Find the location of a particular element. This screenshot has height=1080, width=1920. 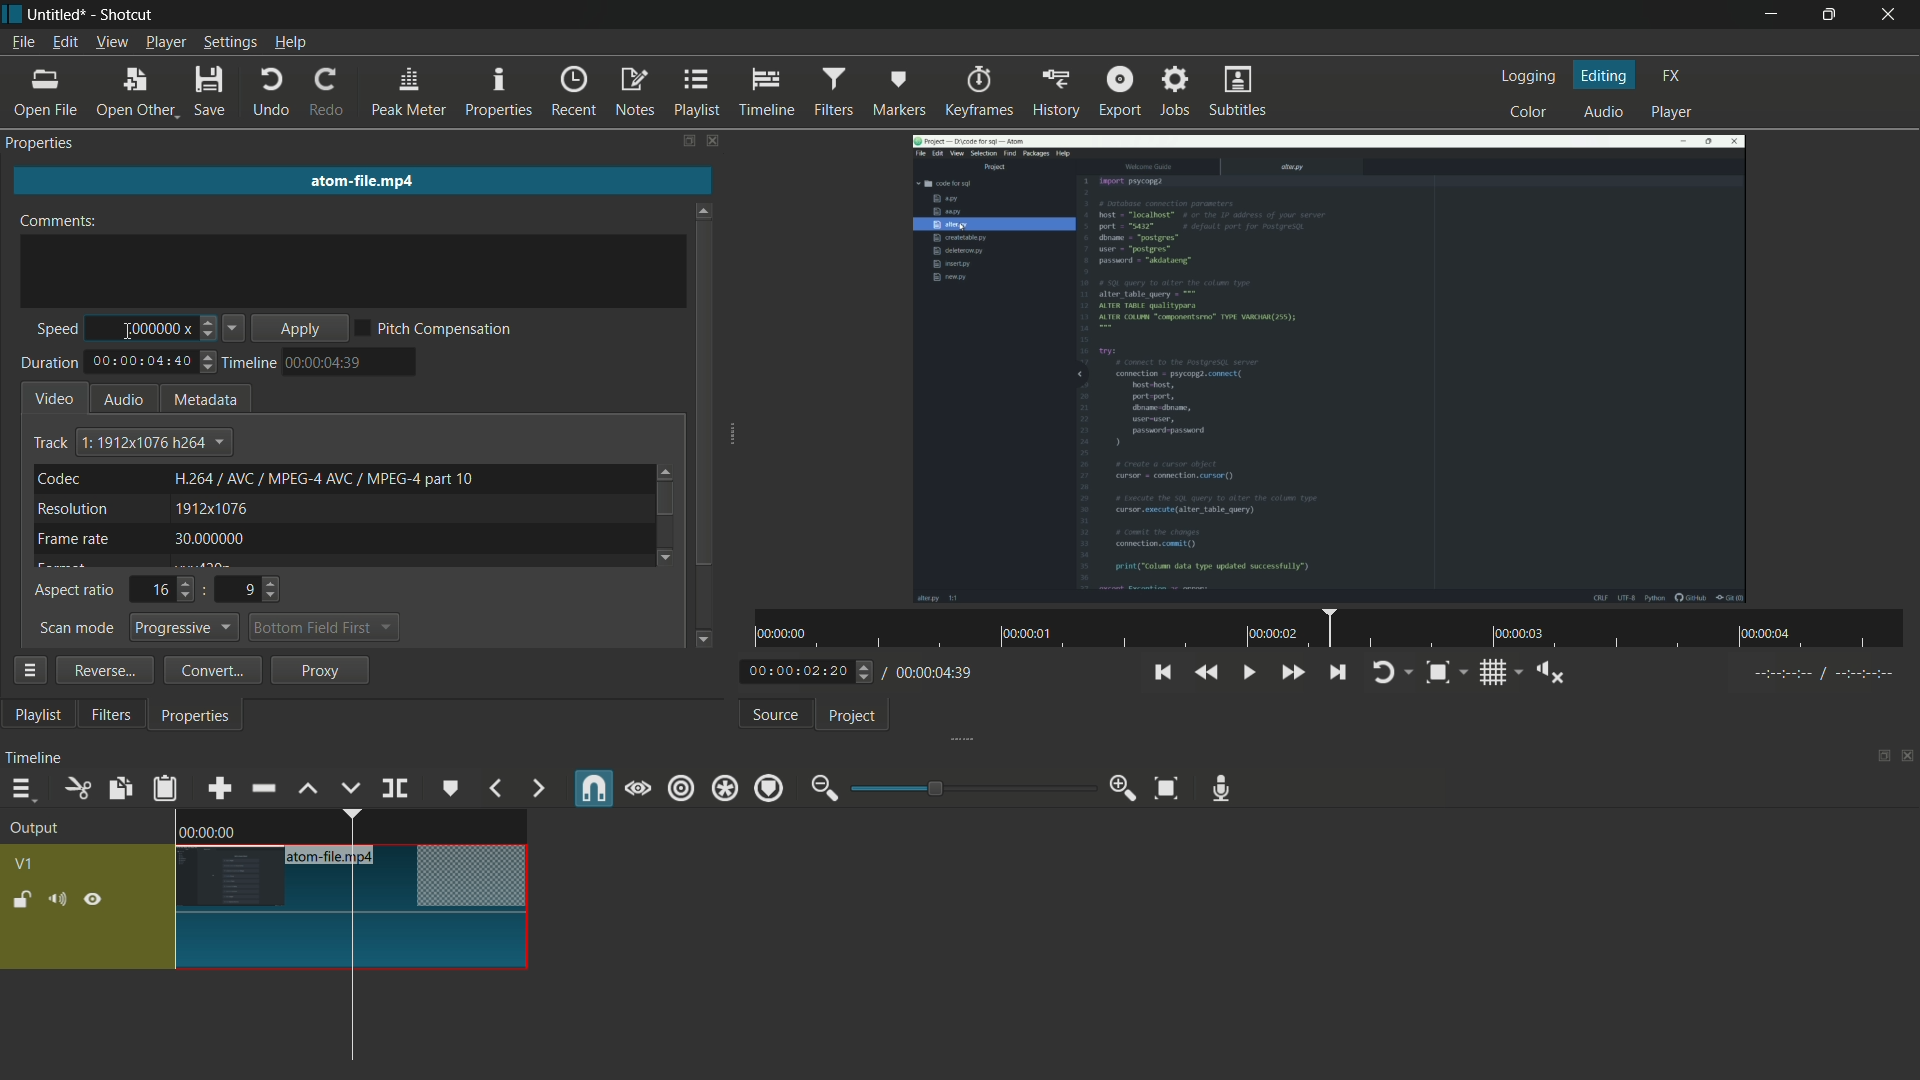

current time is located at coordinates (800, 672).